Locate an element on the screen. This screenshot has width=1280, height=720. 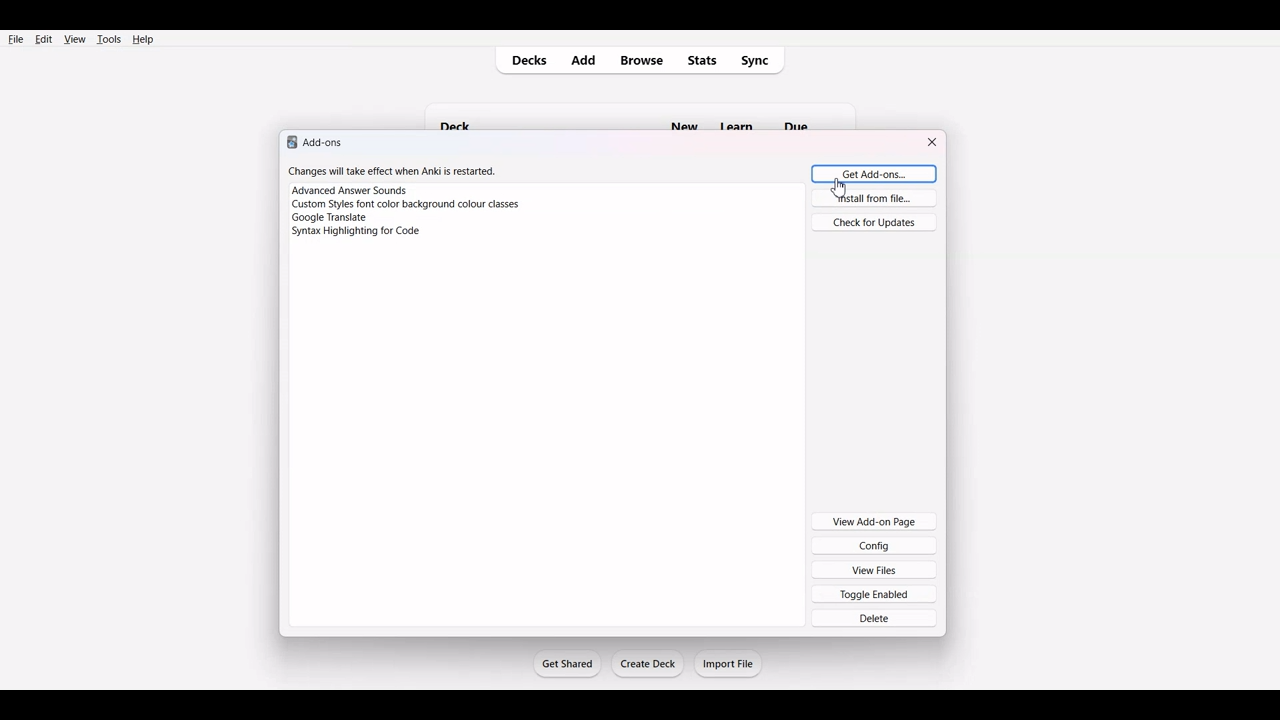
Create Deck is located at coordinates (649, 664).